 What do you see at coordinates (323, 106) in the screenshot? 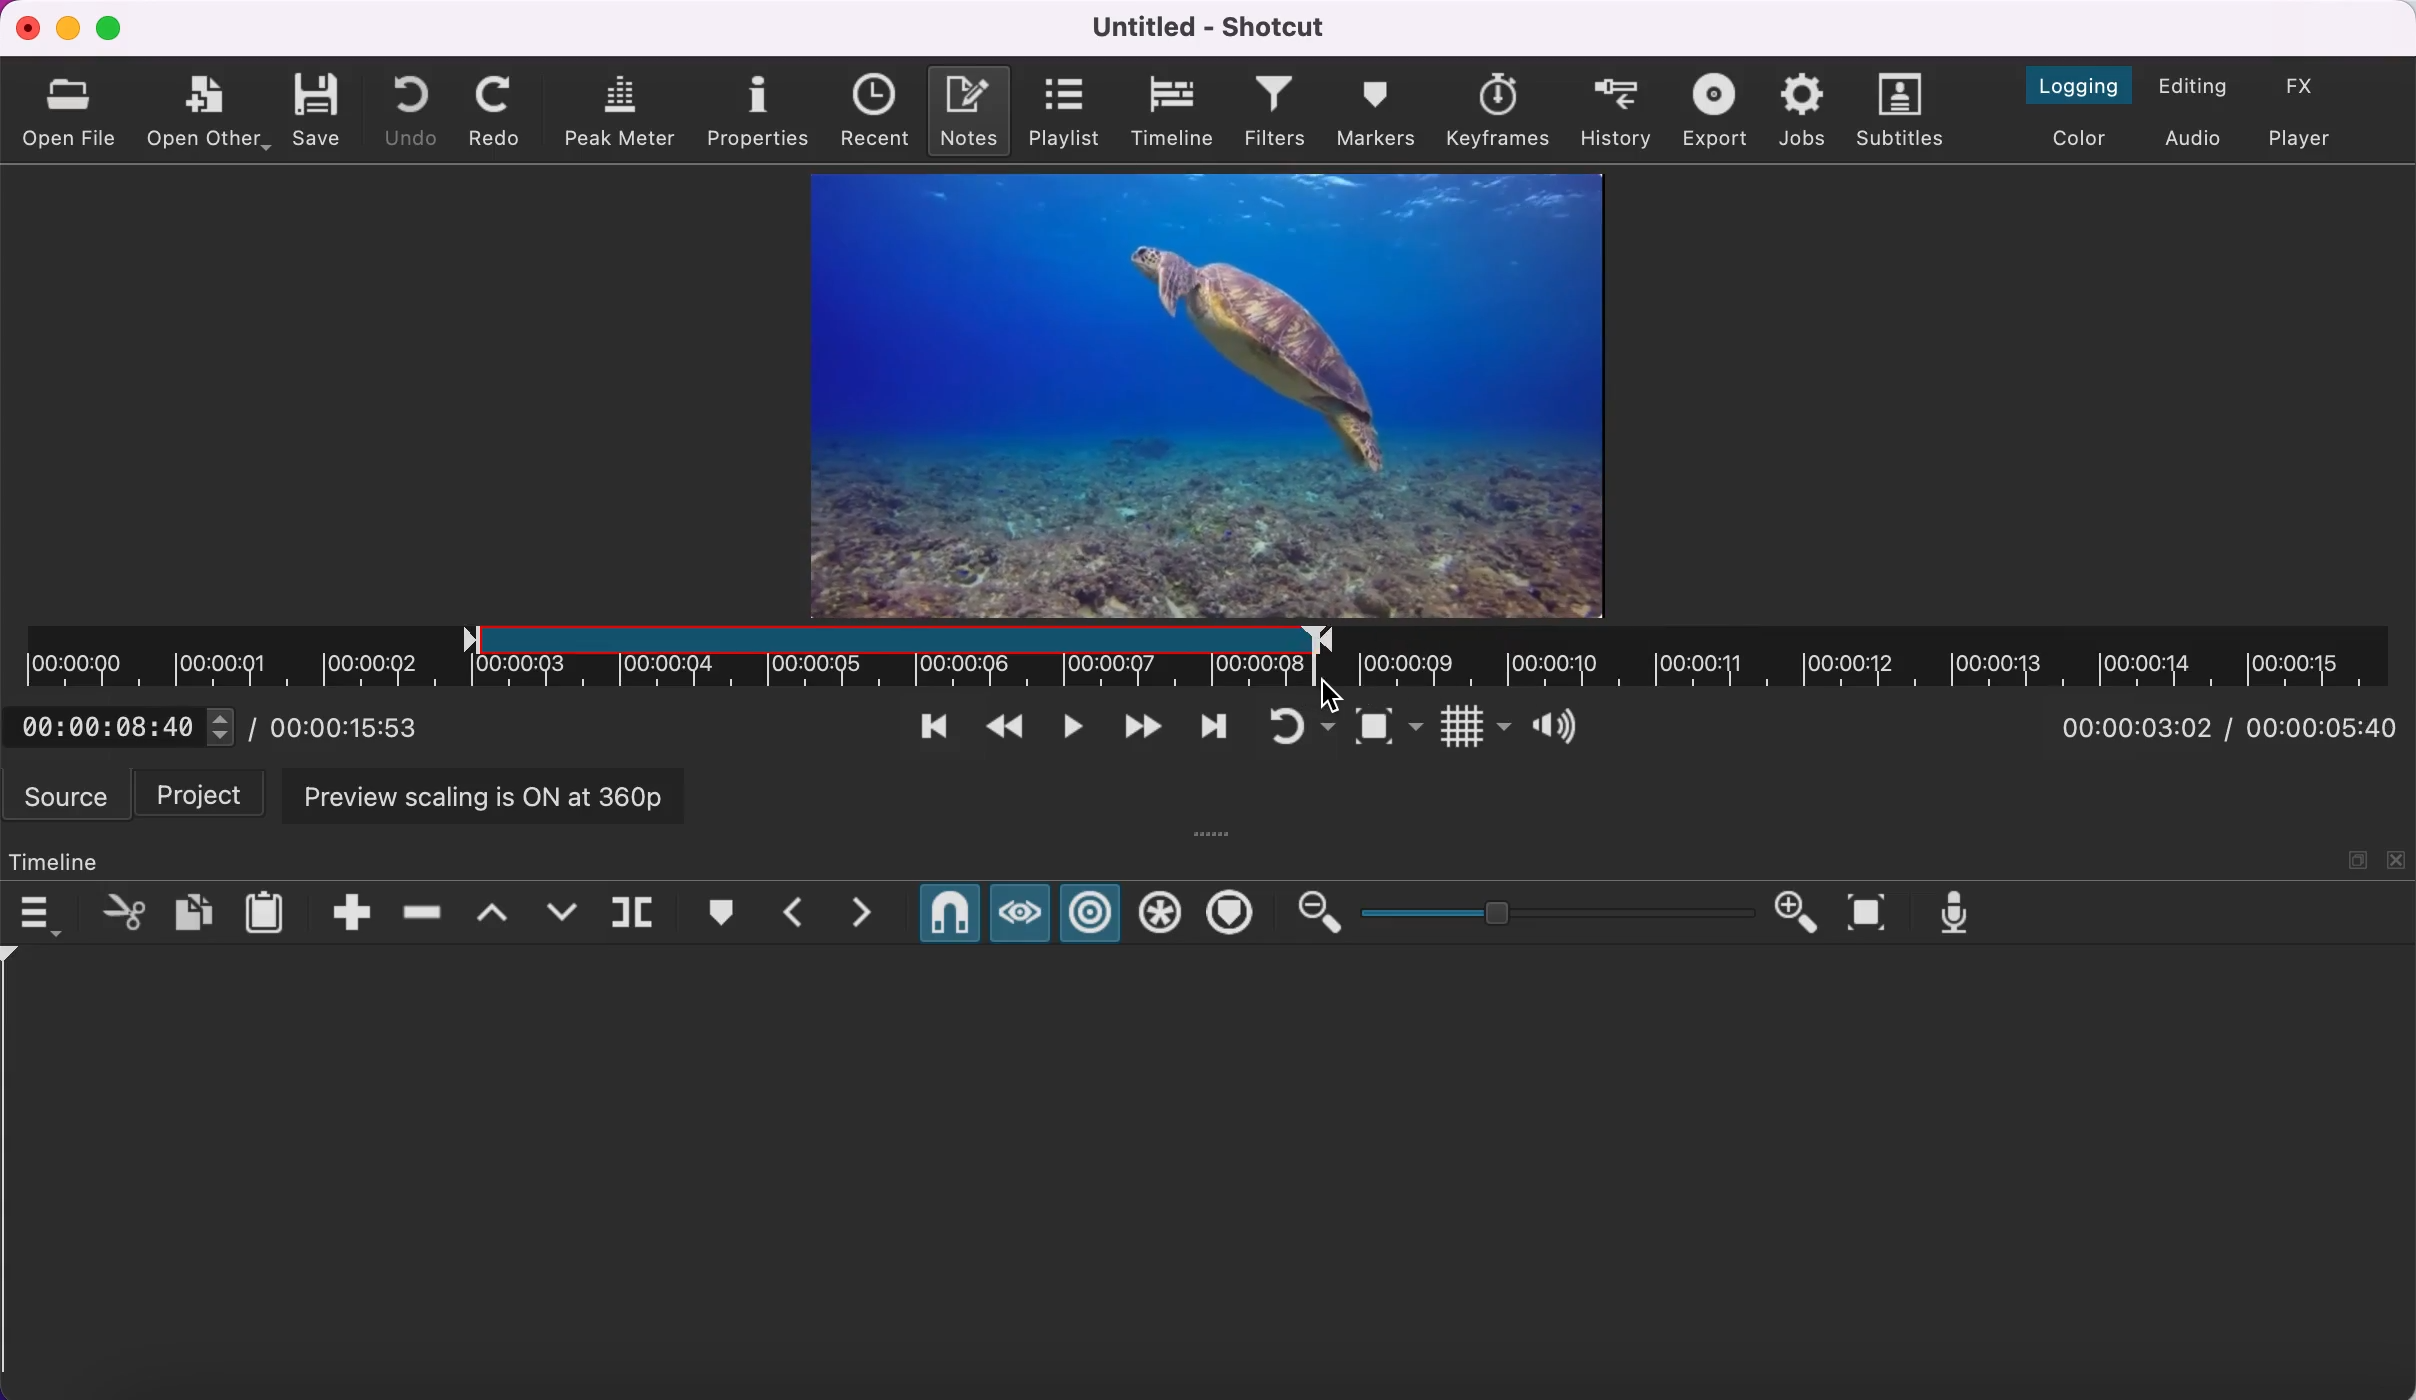
I see `save` at bounding box center [323, 106].